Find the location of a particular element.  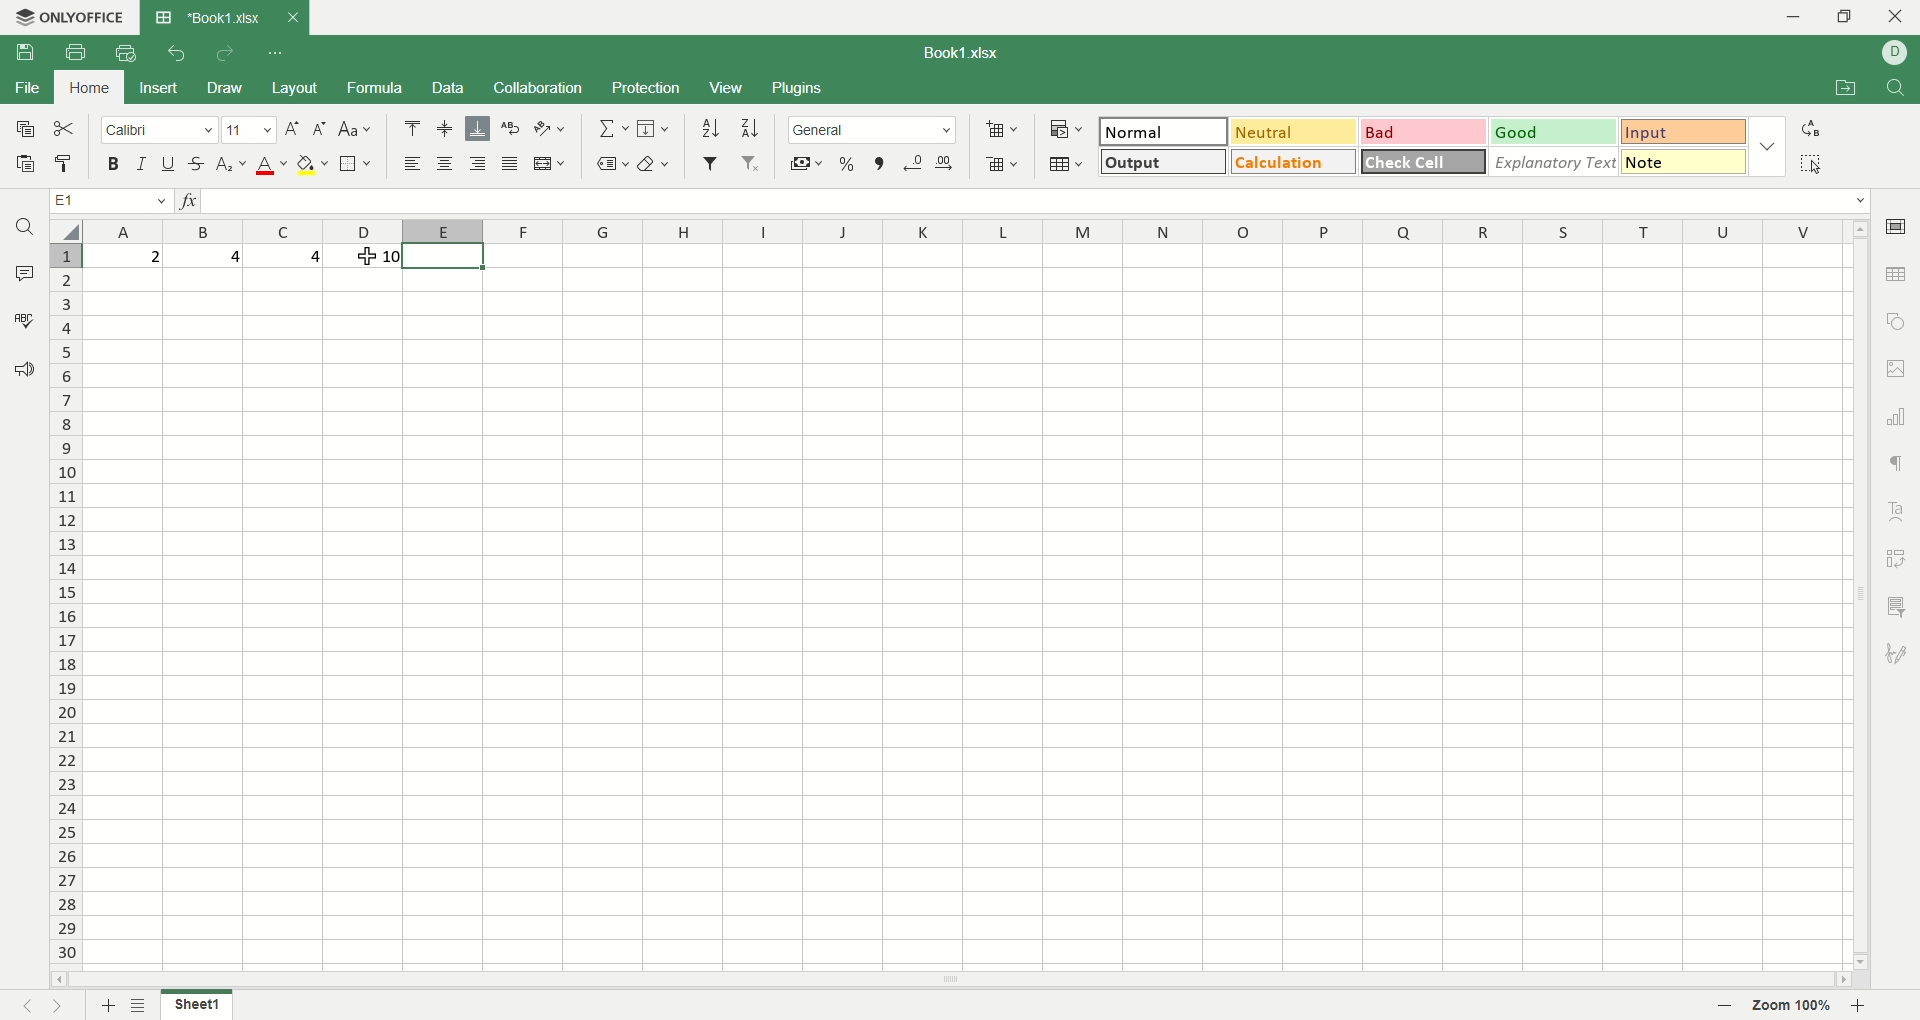

align right is located at coordinates (481, 164).